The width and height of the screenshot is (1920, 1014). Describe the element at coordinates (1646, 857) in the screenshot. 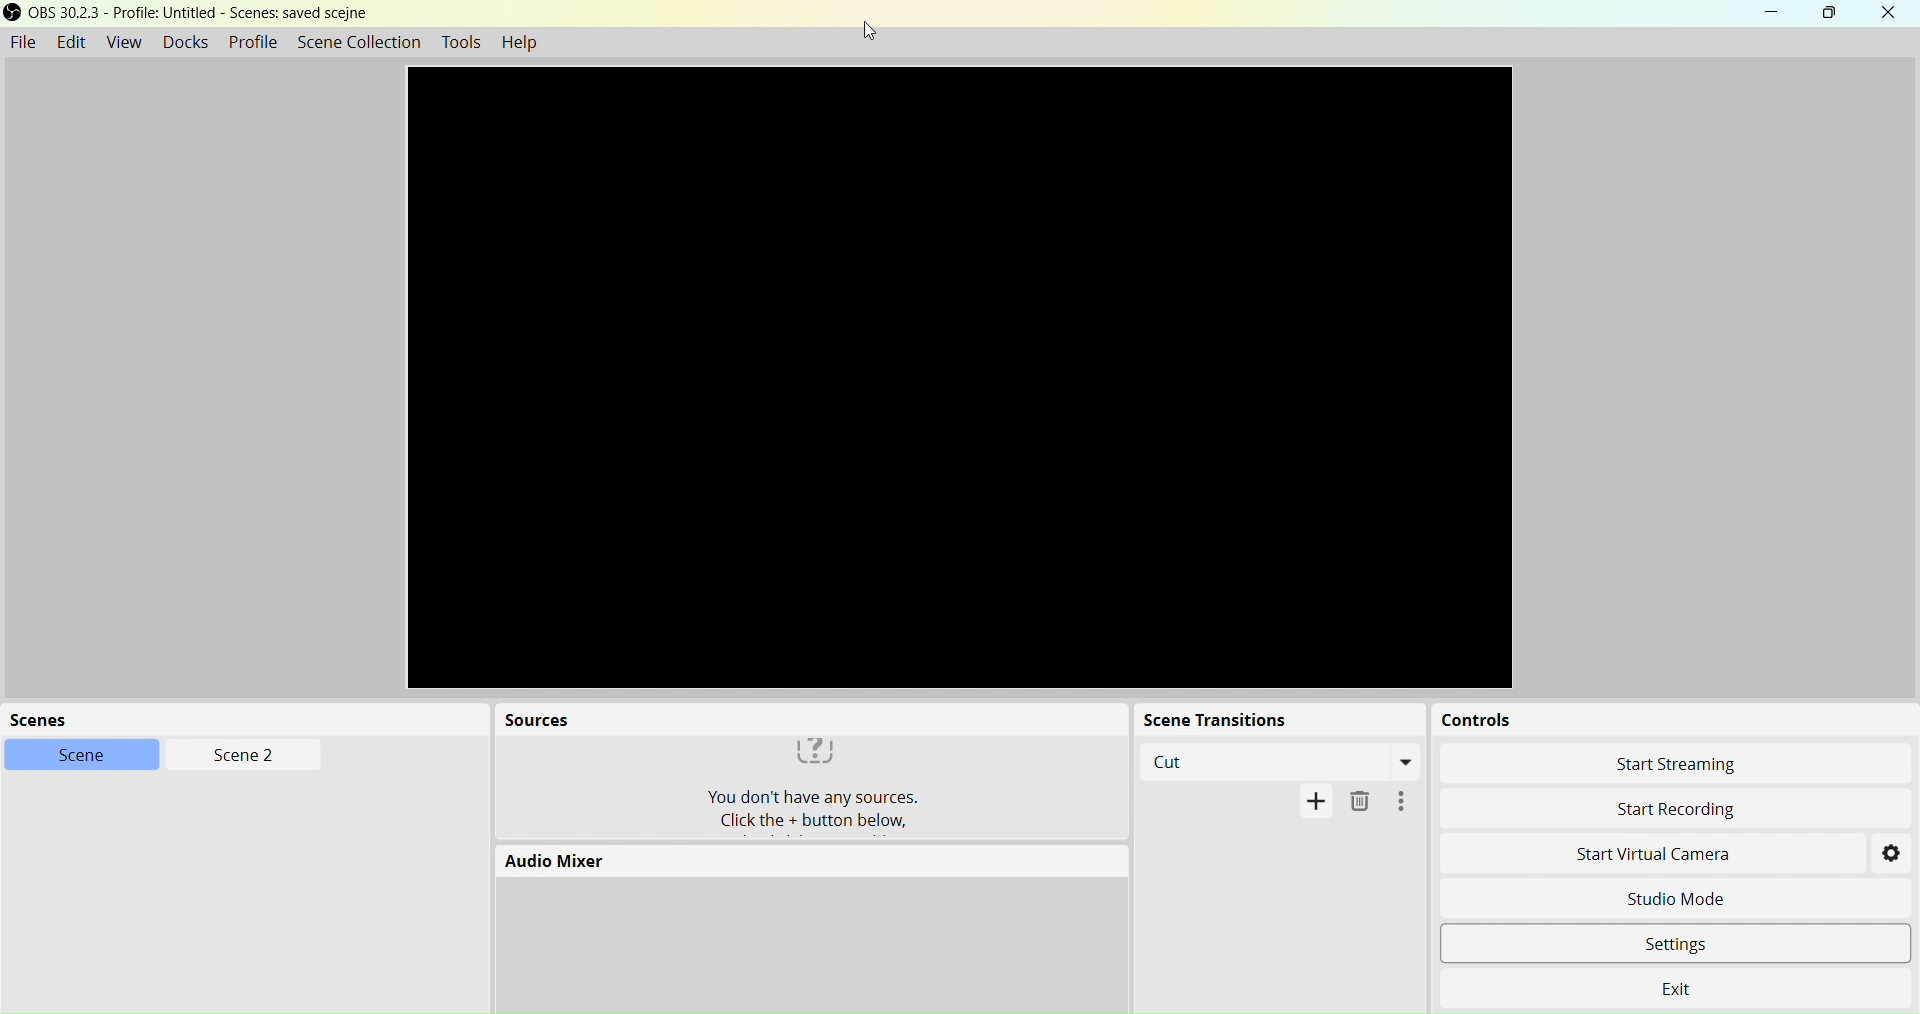

I see `Start Virtual Camera` at that location.